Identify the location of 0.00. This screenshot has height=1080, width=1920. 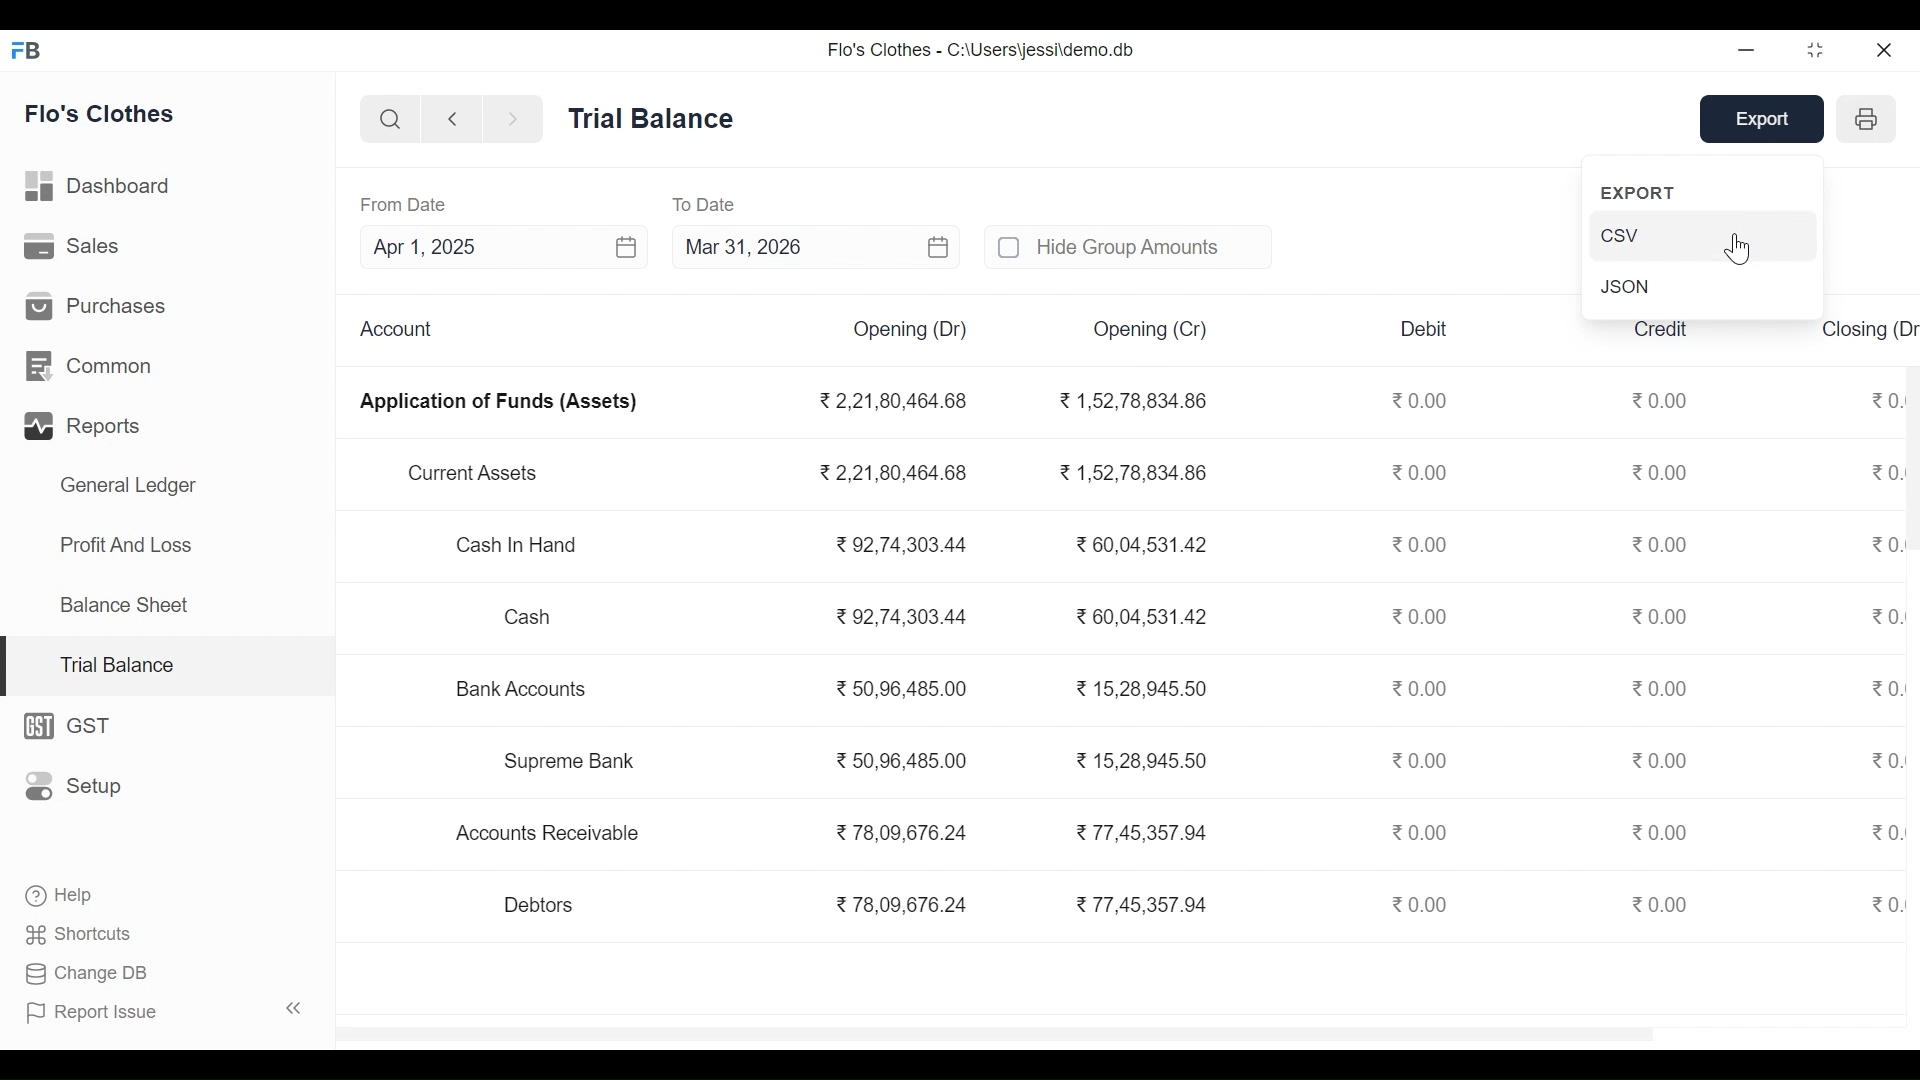
(1418, 903).